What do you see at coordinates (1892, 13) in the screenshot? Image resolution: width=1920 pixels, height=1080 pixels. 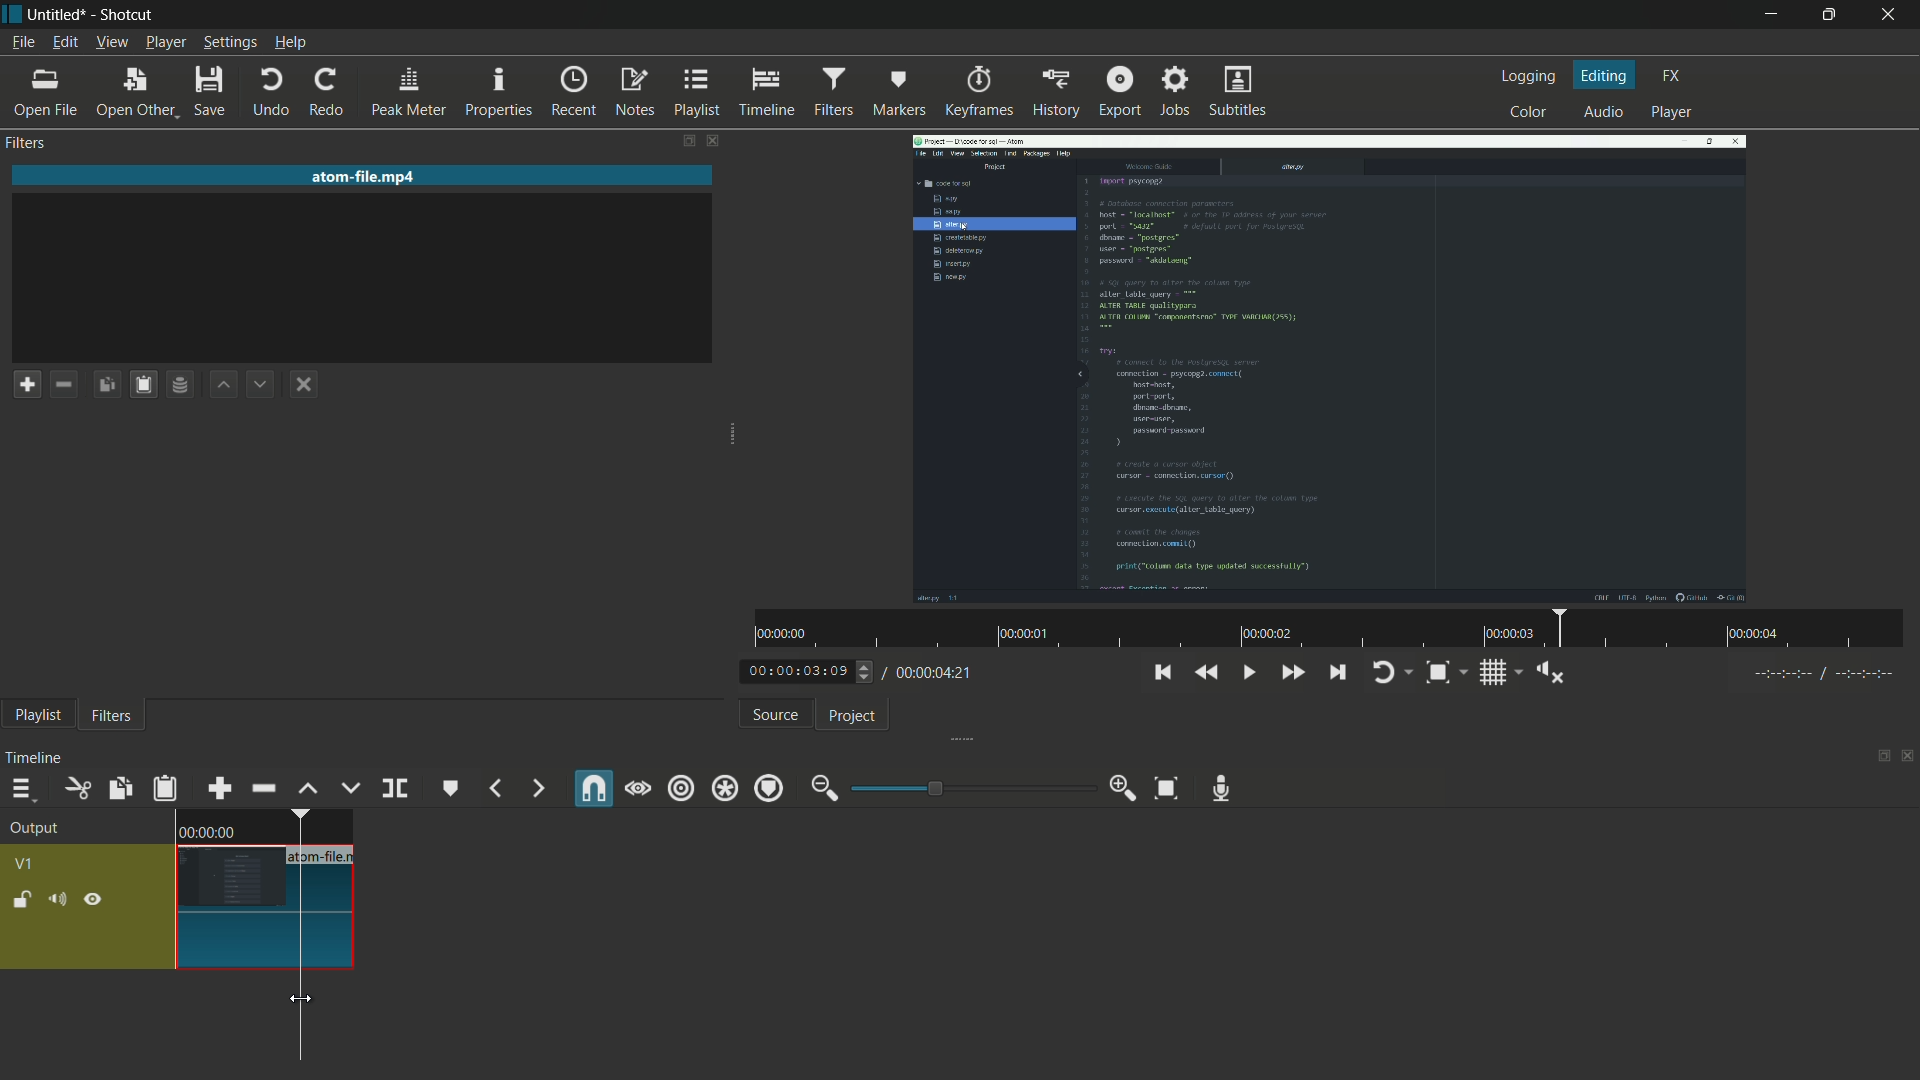 I see `close app` at bounding box center [1892, 13].